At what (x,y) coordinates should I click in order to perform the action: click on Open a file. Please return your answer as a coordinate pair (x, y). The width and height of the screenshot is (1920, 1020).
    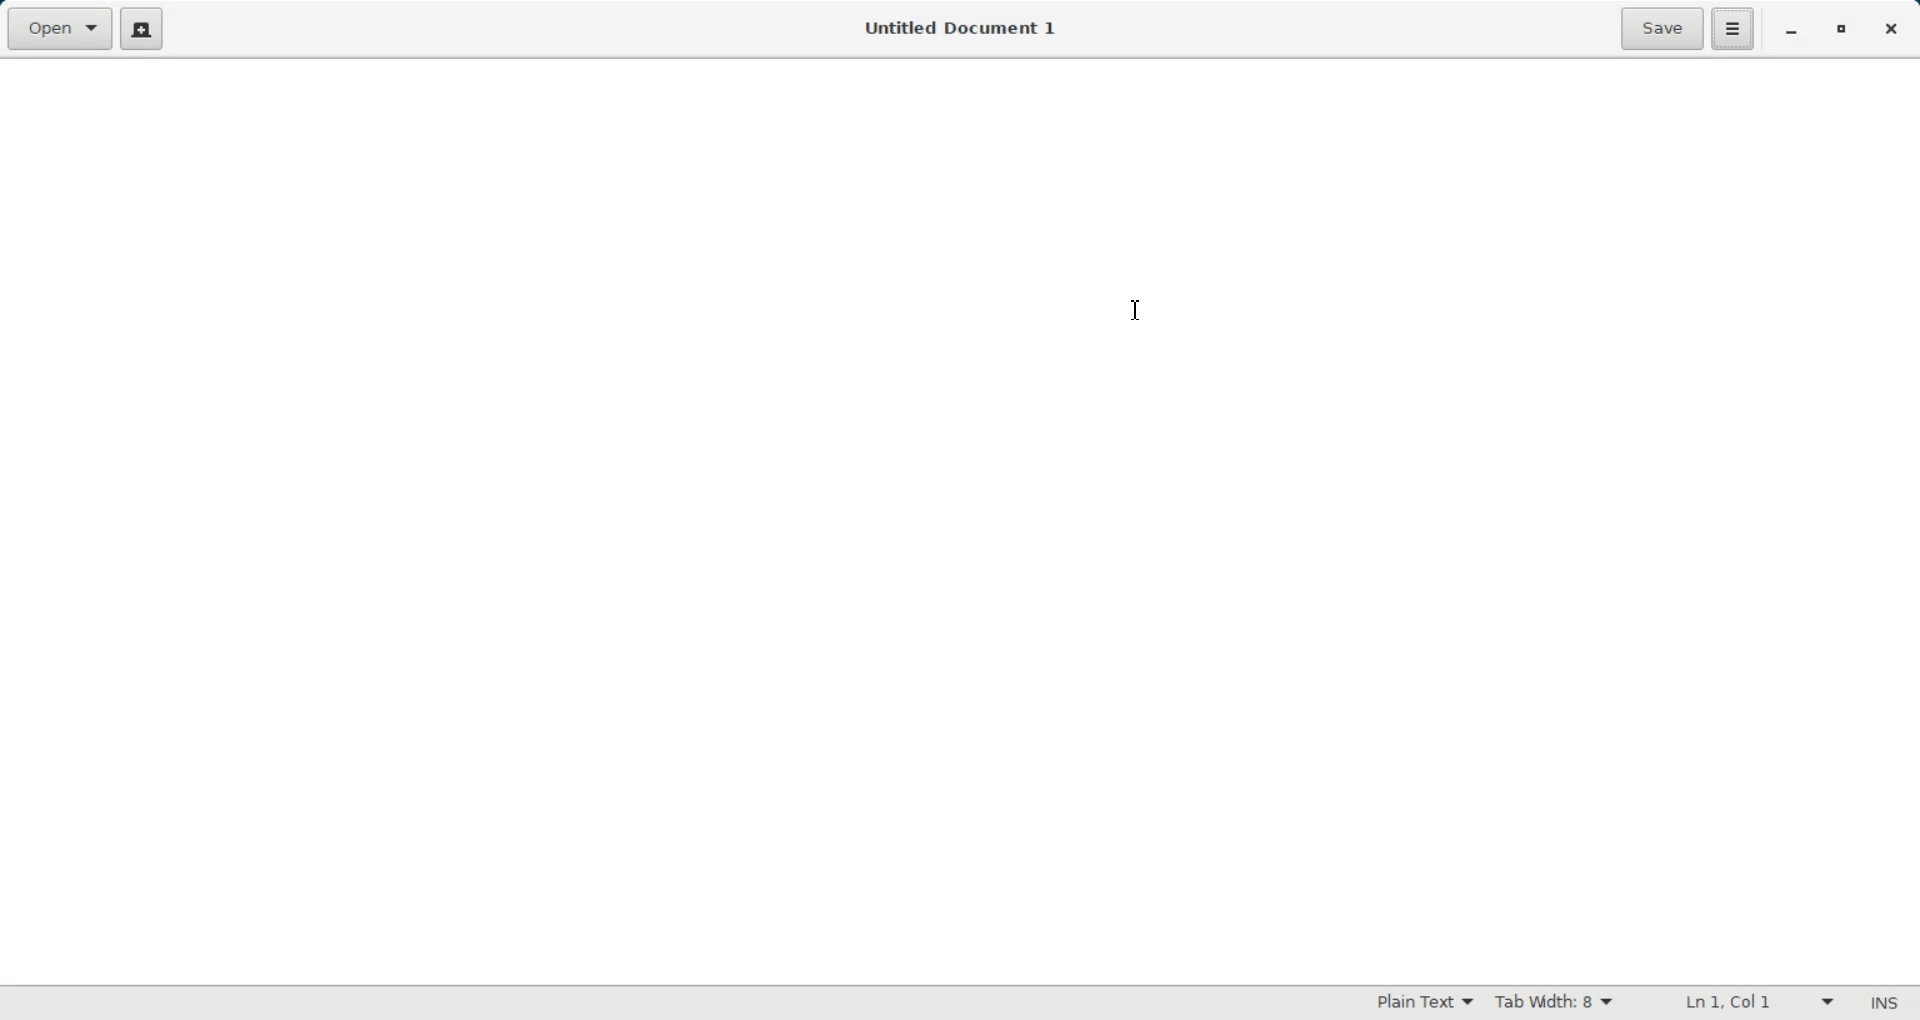
    Looking at the image, I should click on (60, 29).